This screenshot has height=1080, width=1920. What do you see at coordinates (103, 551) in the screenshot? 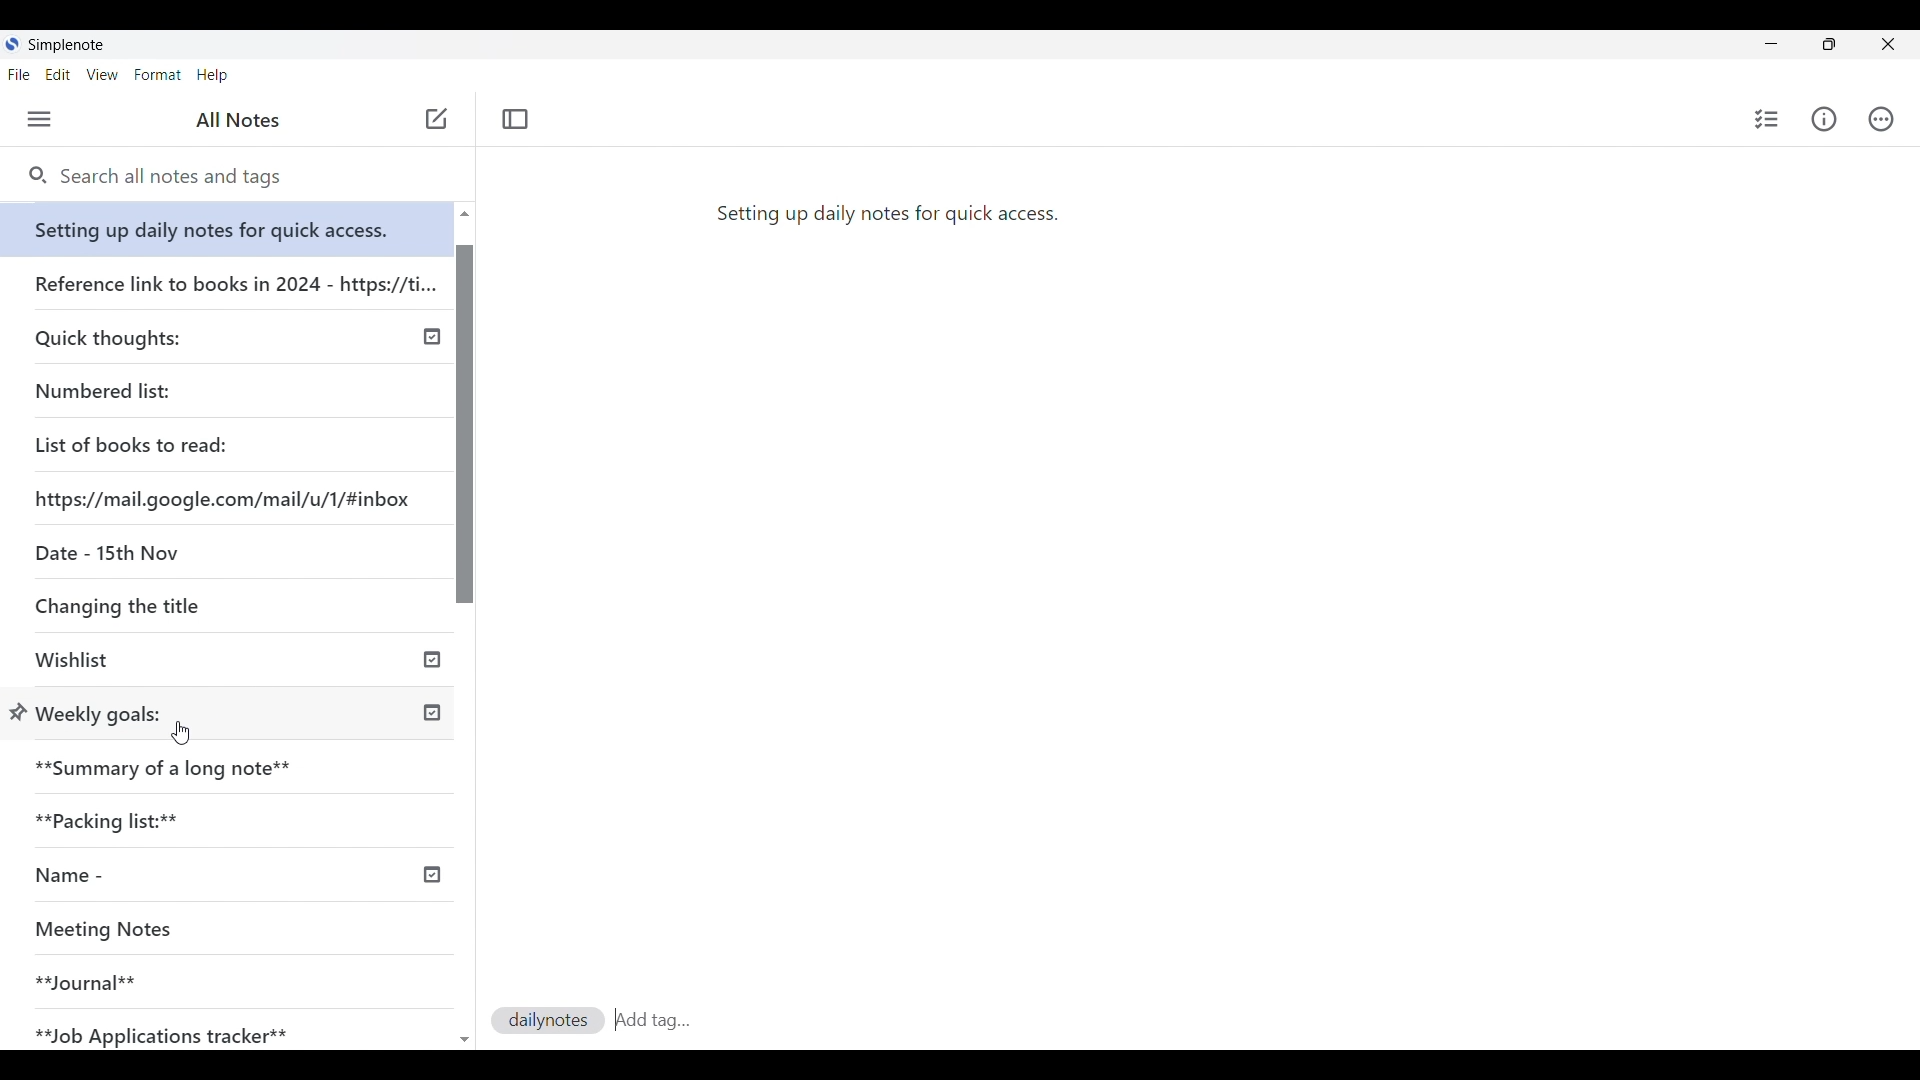
I see `Date` at bounding box center [103, 551].